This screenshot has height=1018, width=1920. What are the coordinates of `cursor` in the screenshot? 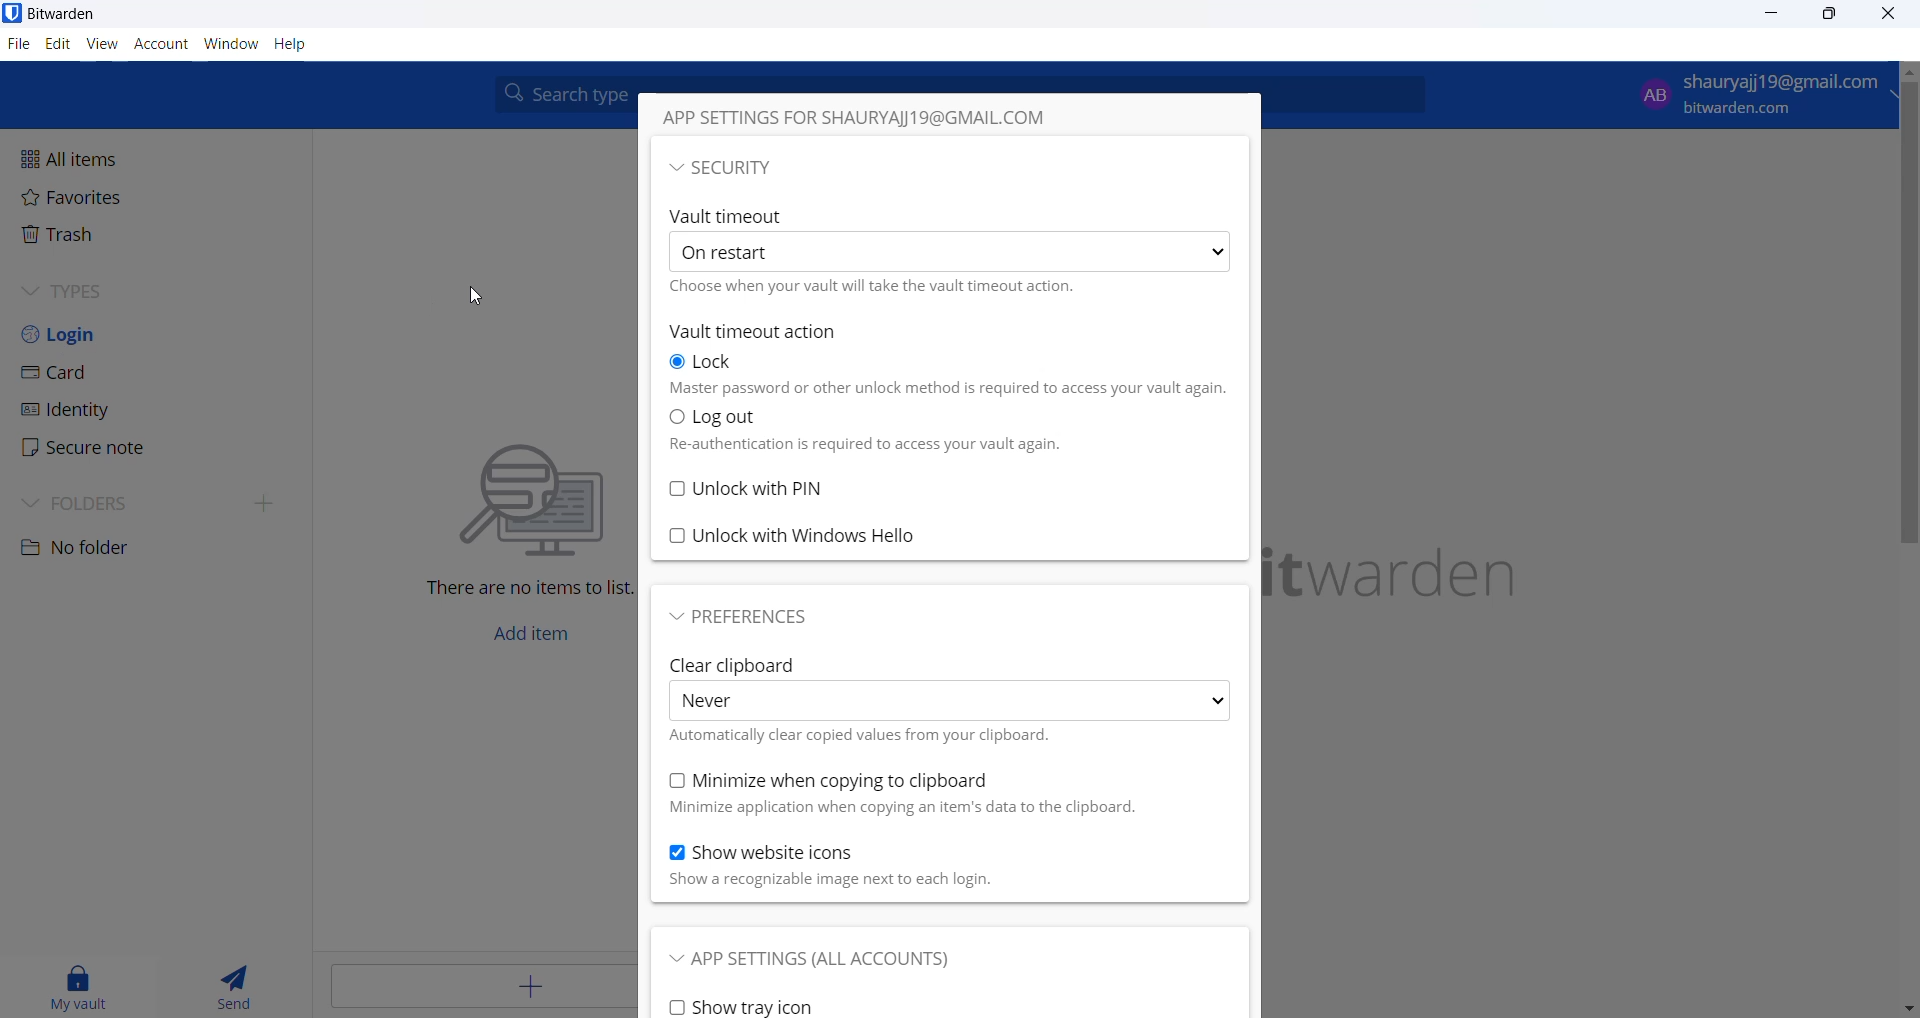 It's located at (485, 301).